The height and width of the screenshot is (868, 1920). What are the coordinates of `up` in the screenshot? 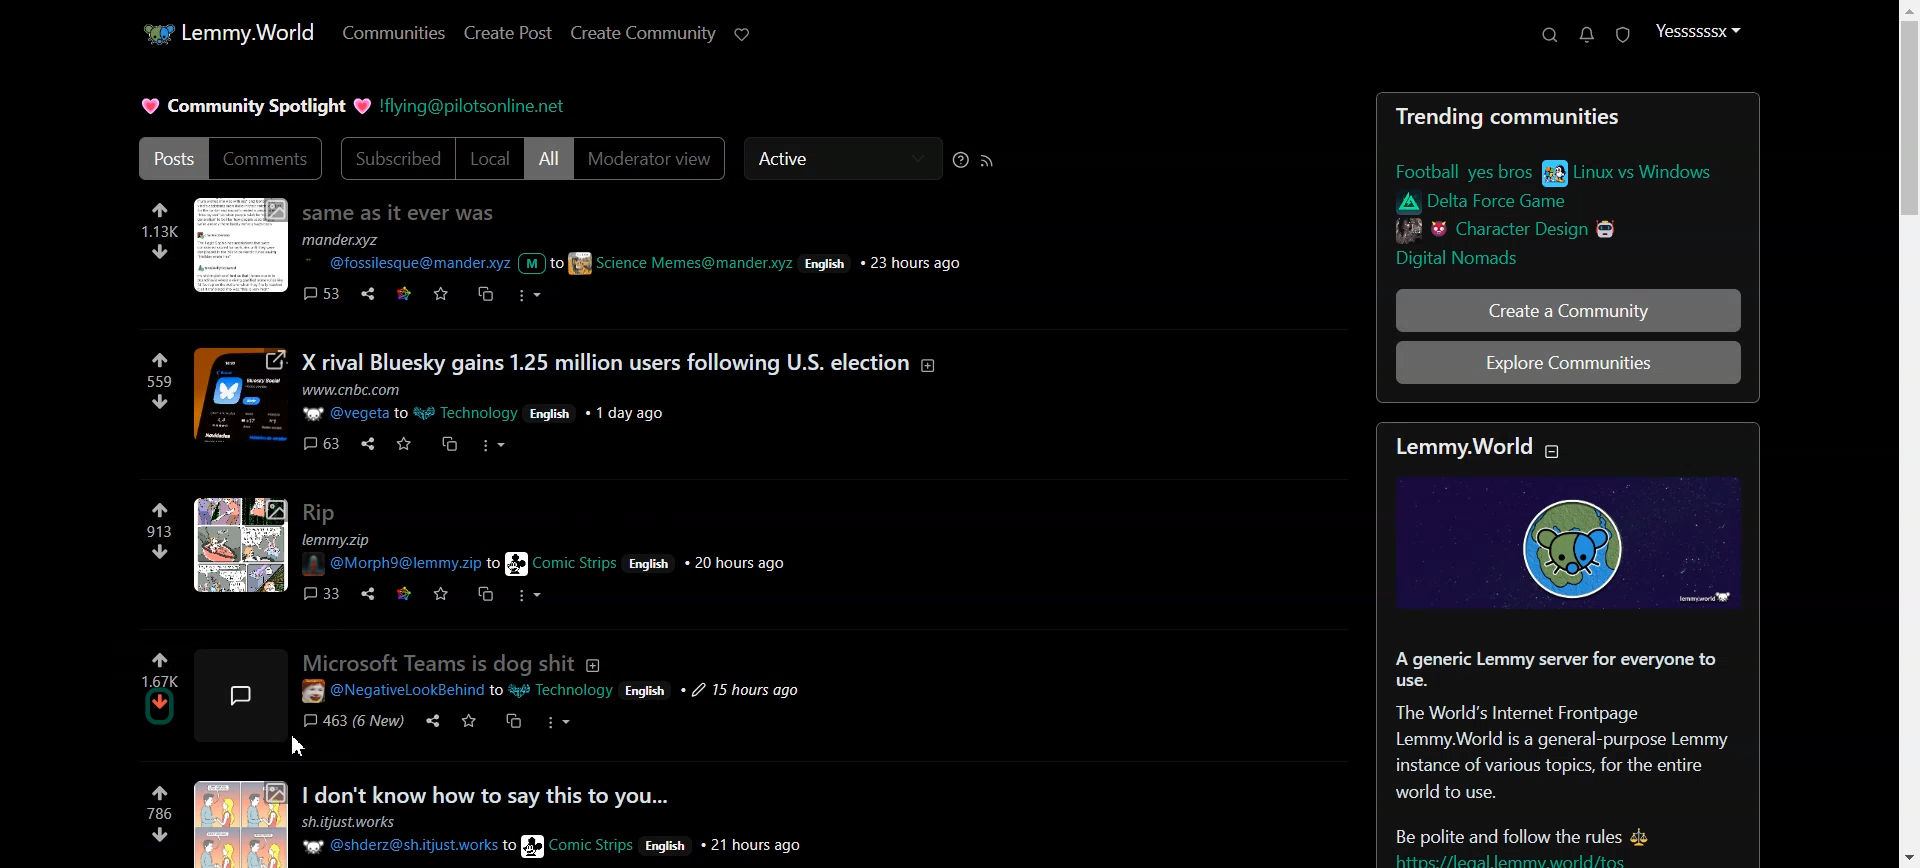 It's located at (159, 210).